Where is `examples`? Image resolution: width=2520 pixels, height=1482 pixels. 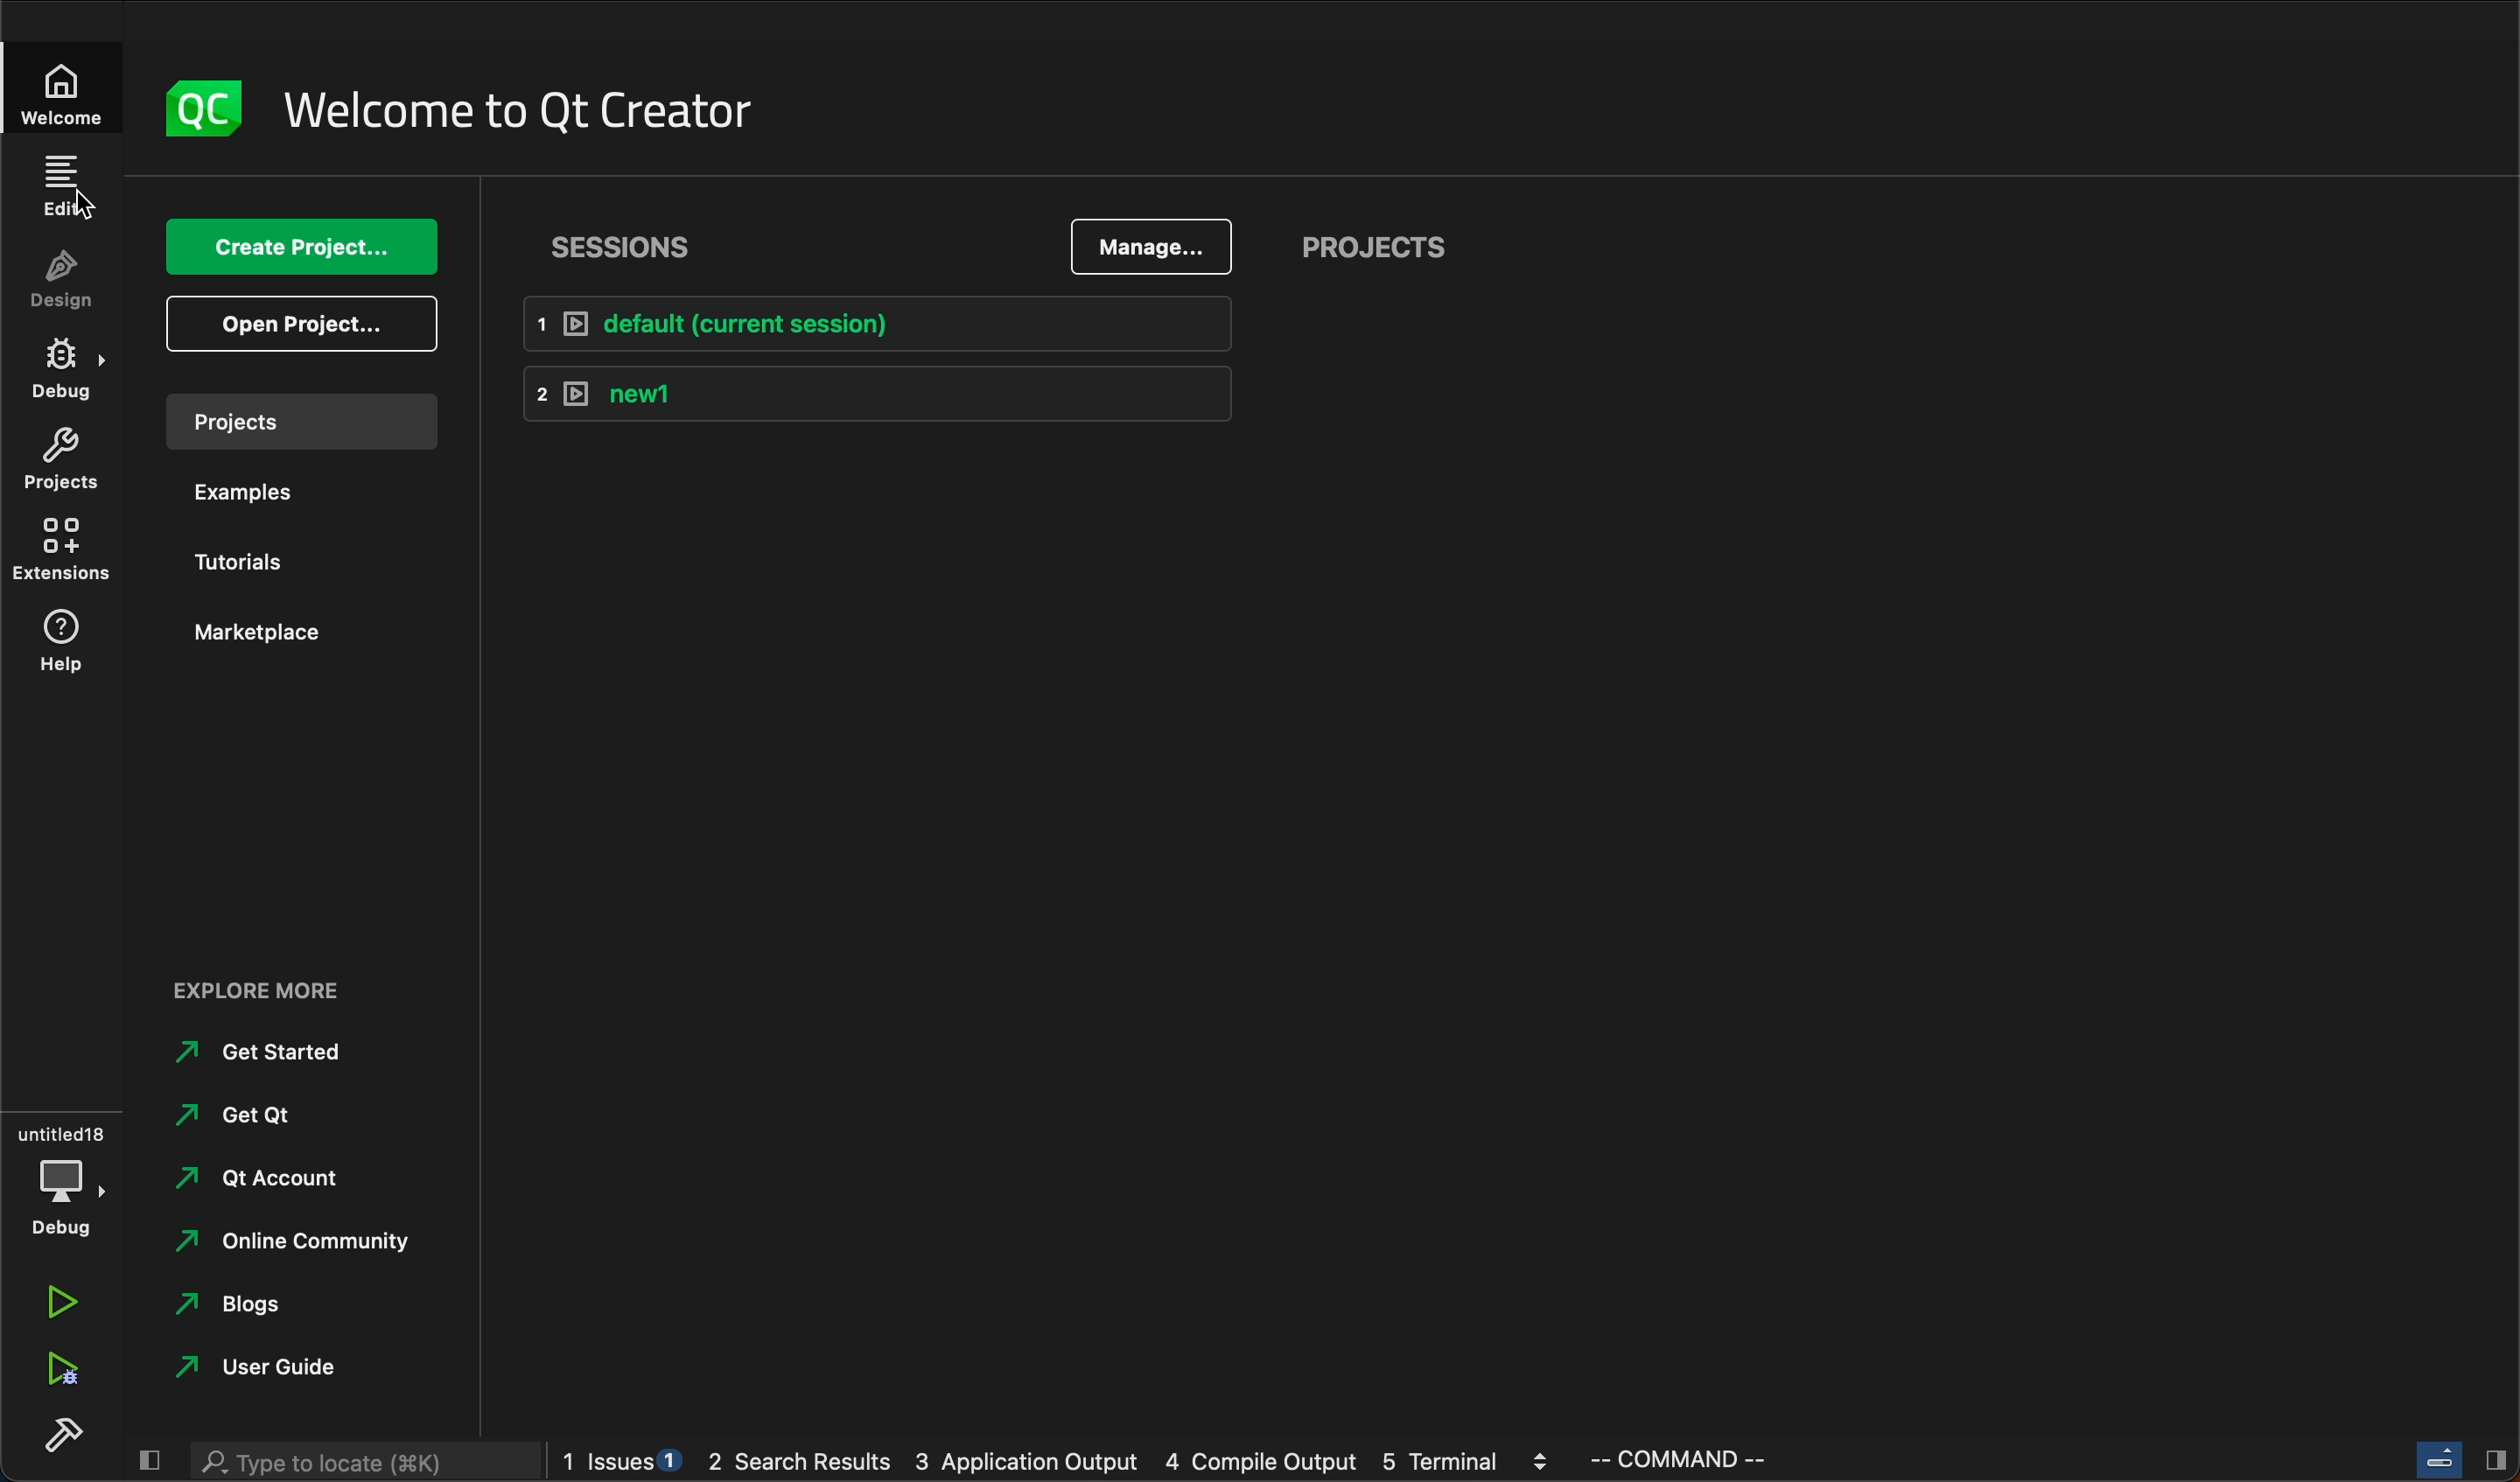
examples is located at coordinates (253, 493).